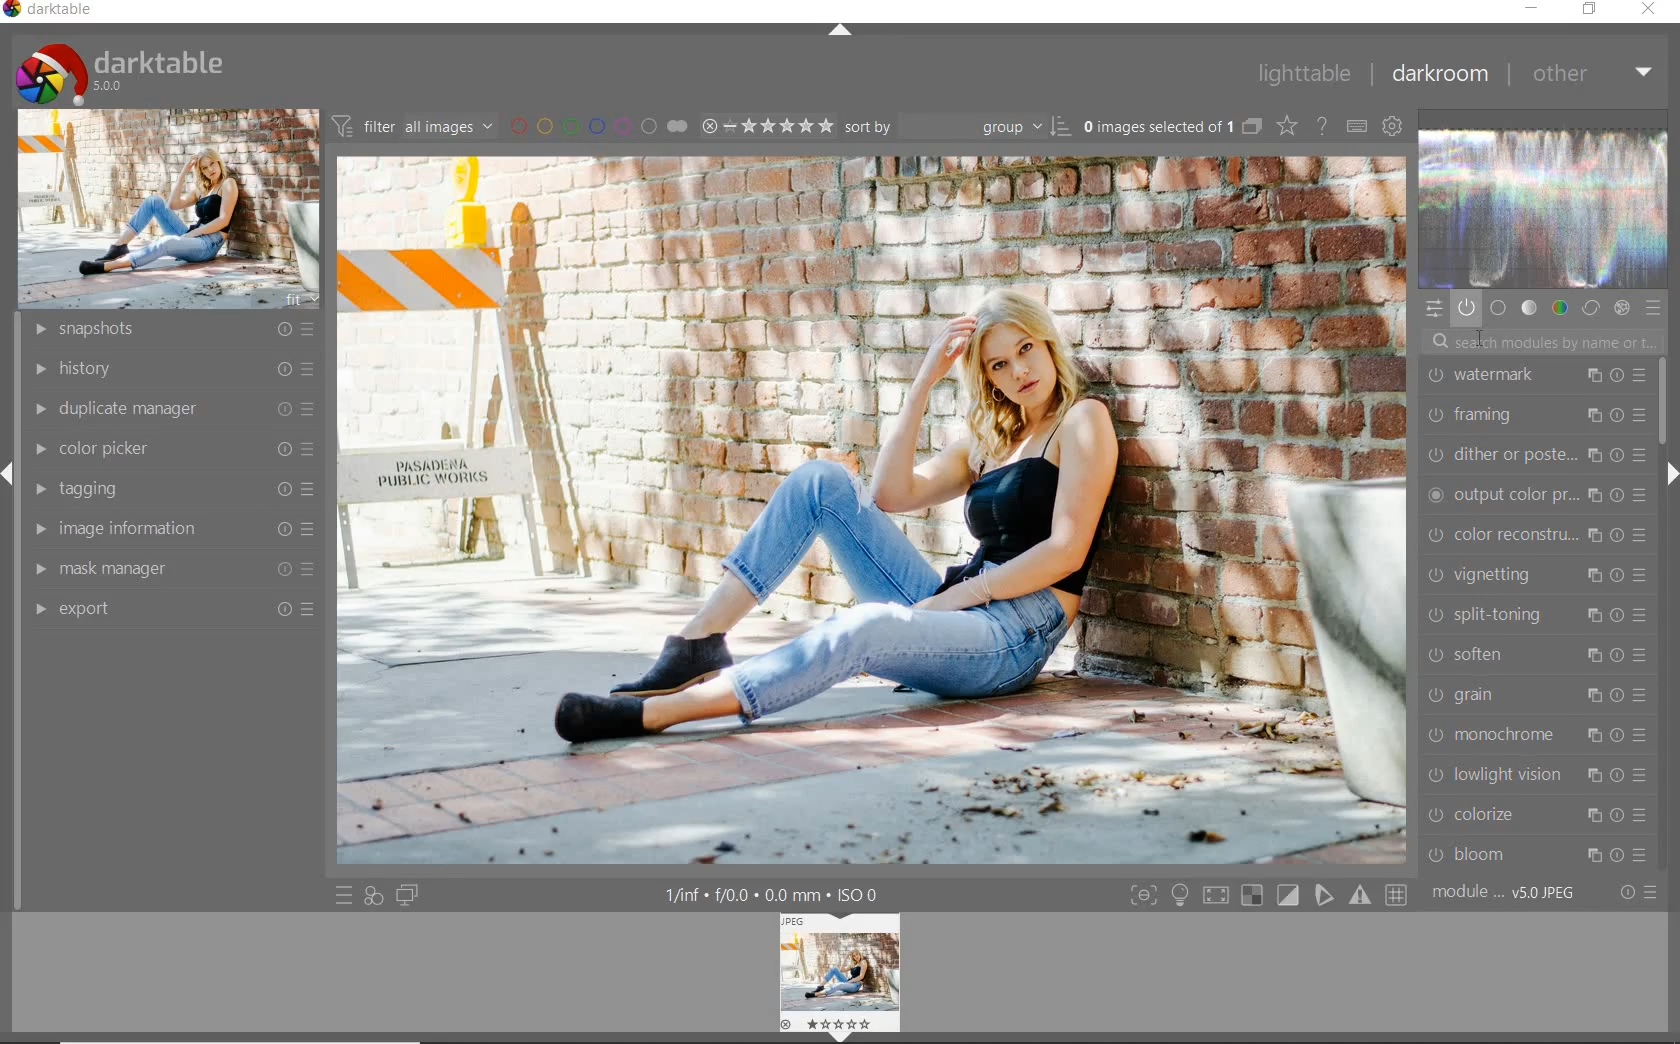 The image size is (1680, 1044). What do you see at coordinates (1536, 697) in the screenshot?
I see `grain` at bounding box center [1536, 697].